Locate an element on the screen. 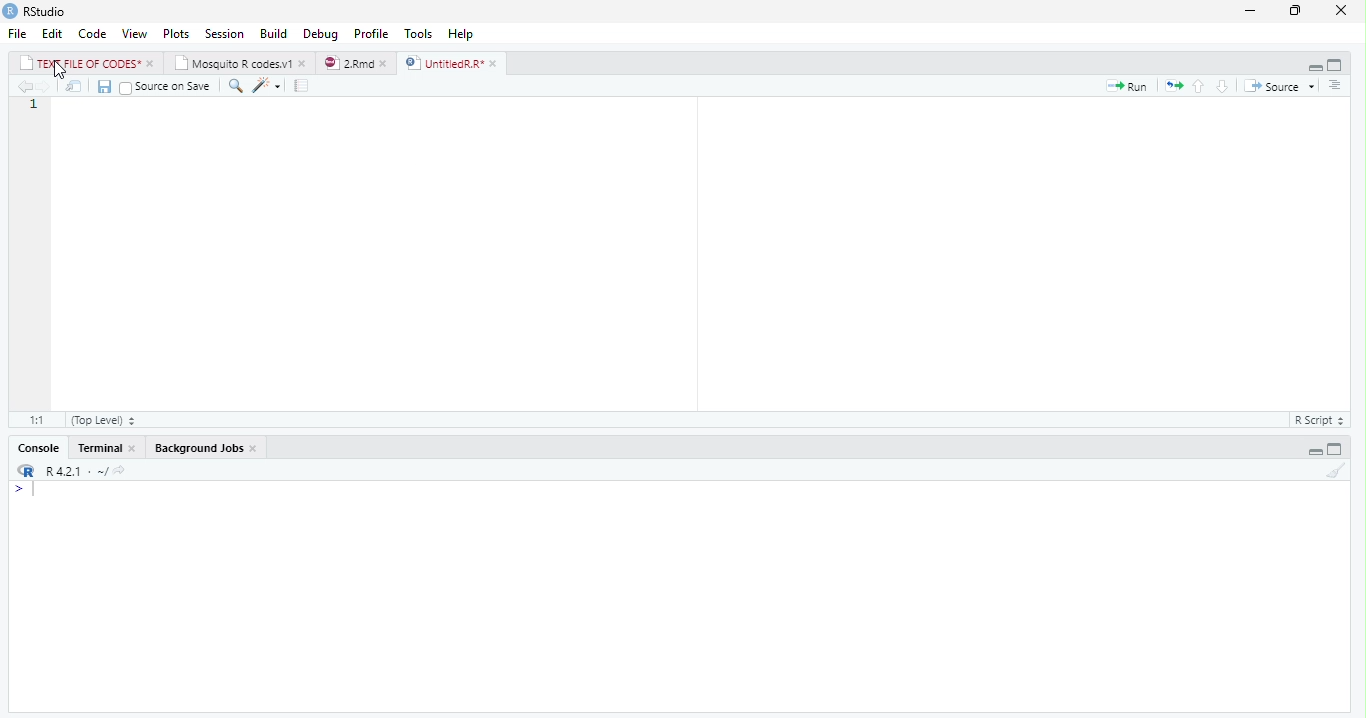 This screenshot has width=1366, height=718. (Top Level) is located at coordinates (104, 419).